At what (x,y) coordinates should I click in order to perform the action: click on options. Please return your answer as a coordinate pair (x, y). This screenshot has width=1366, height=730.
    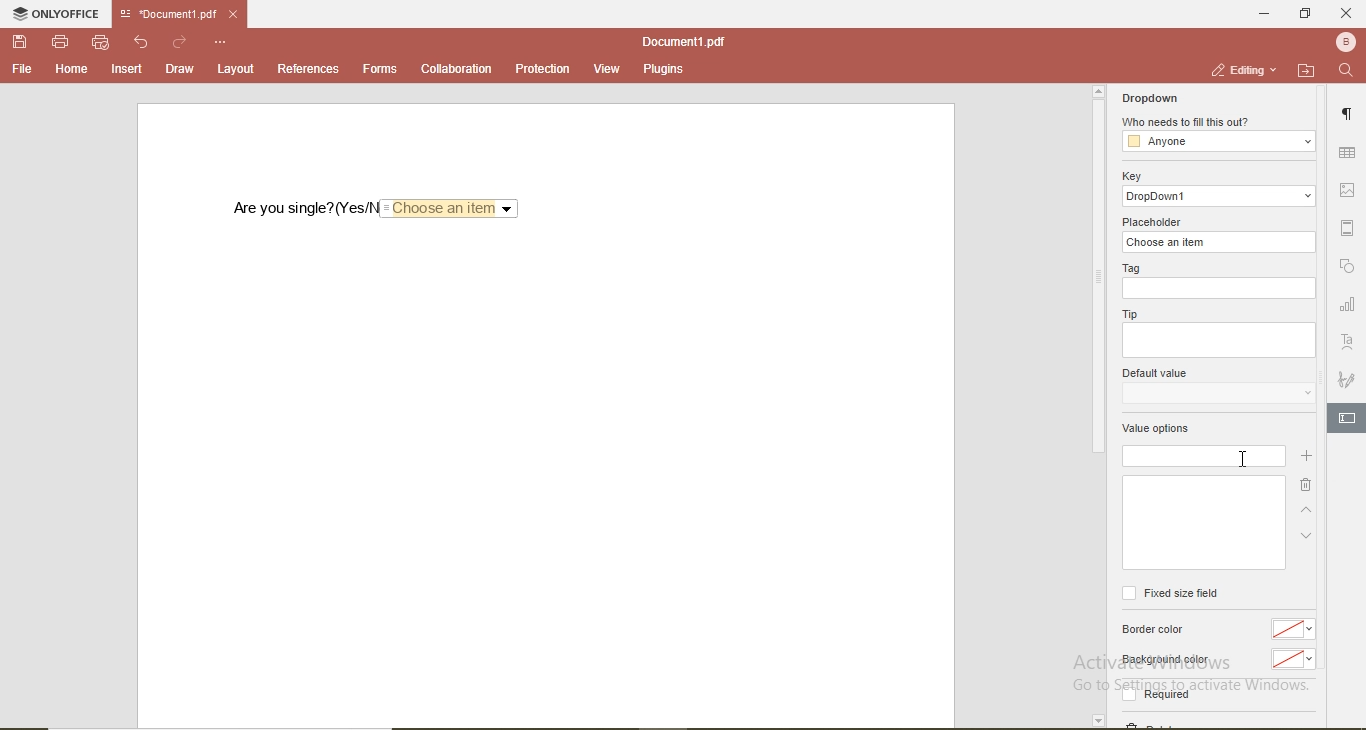
    Looking at the image, I should click on (221, 43).